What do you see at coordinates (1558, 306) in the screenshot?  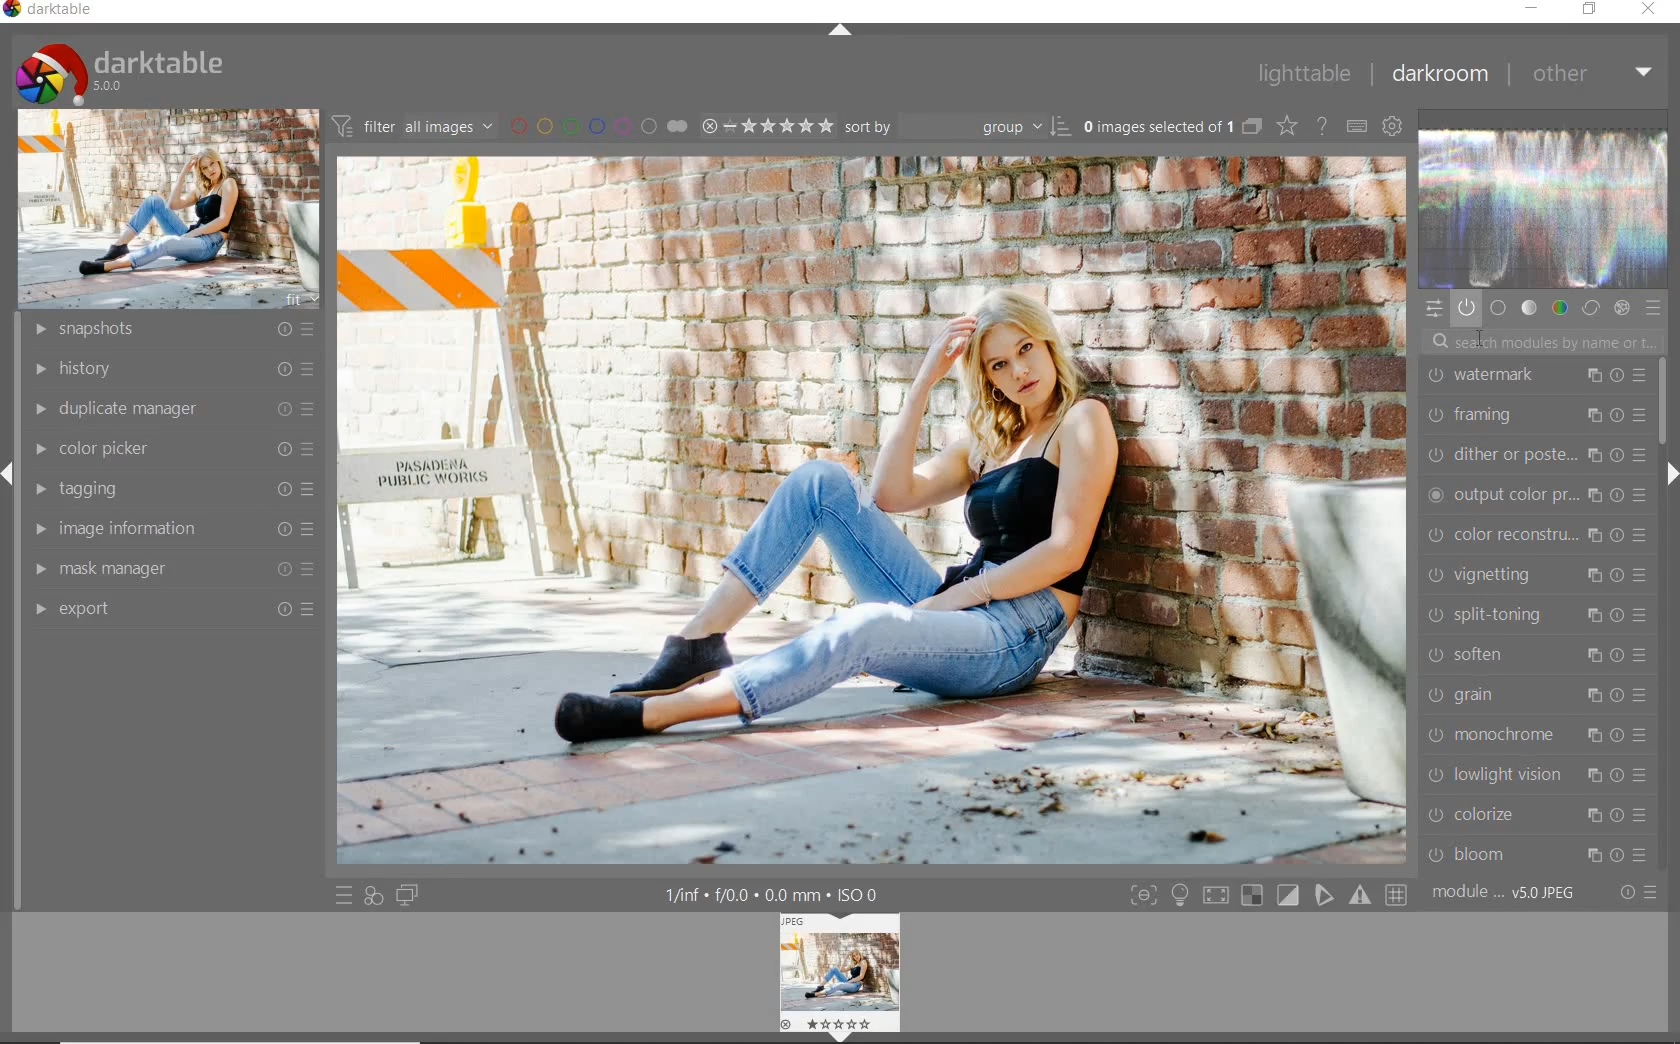 I see `color` at bounding box center [1558, 306].